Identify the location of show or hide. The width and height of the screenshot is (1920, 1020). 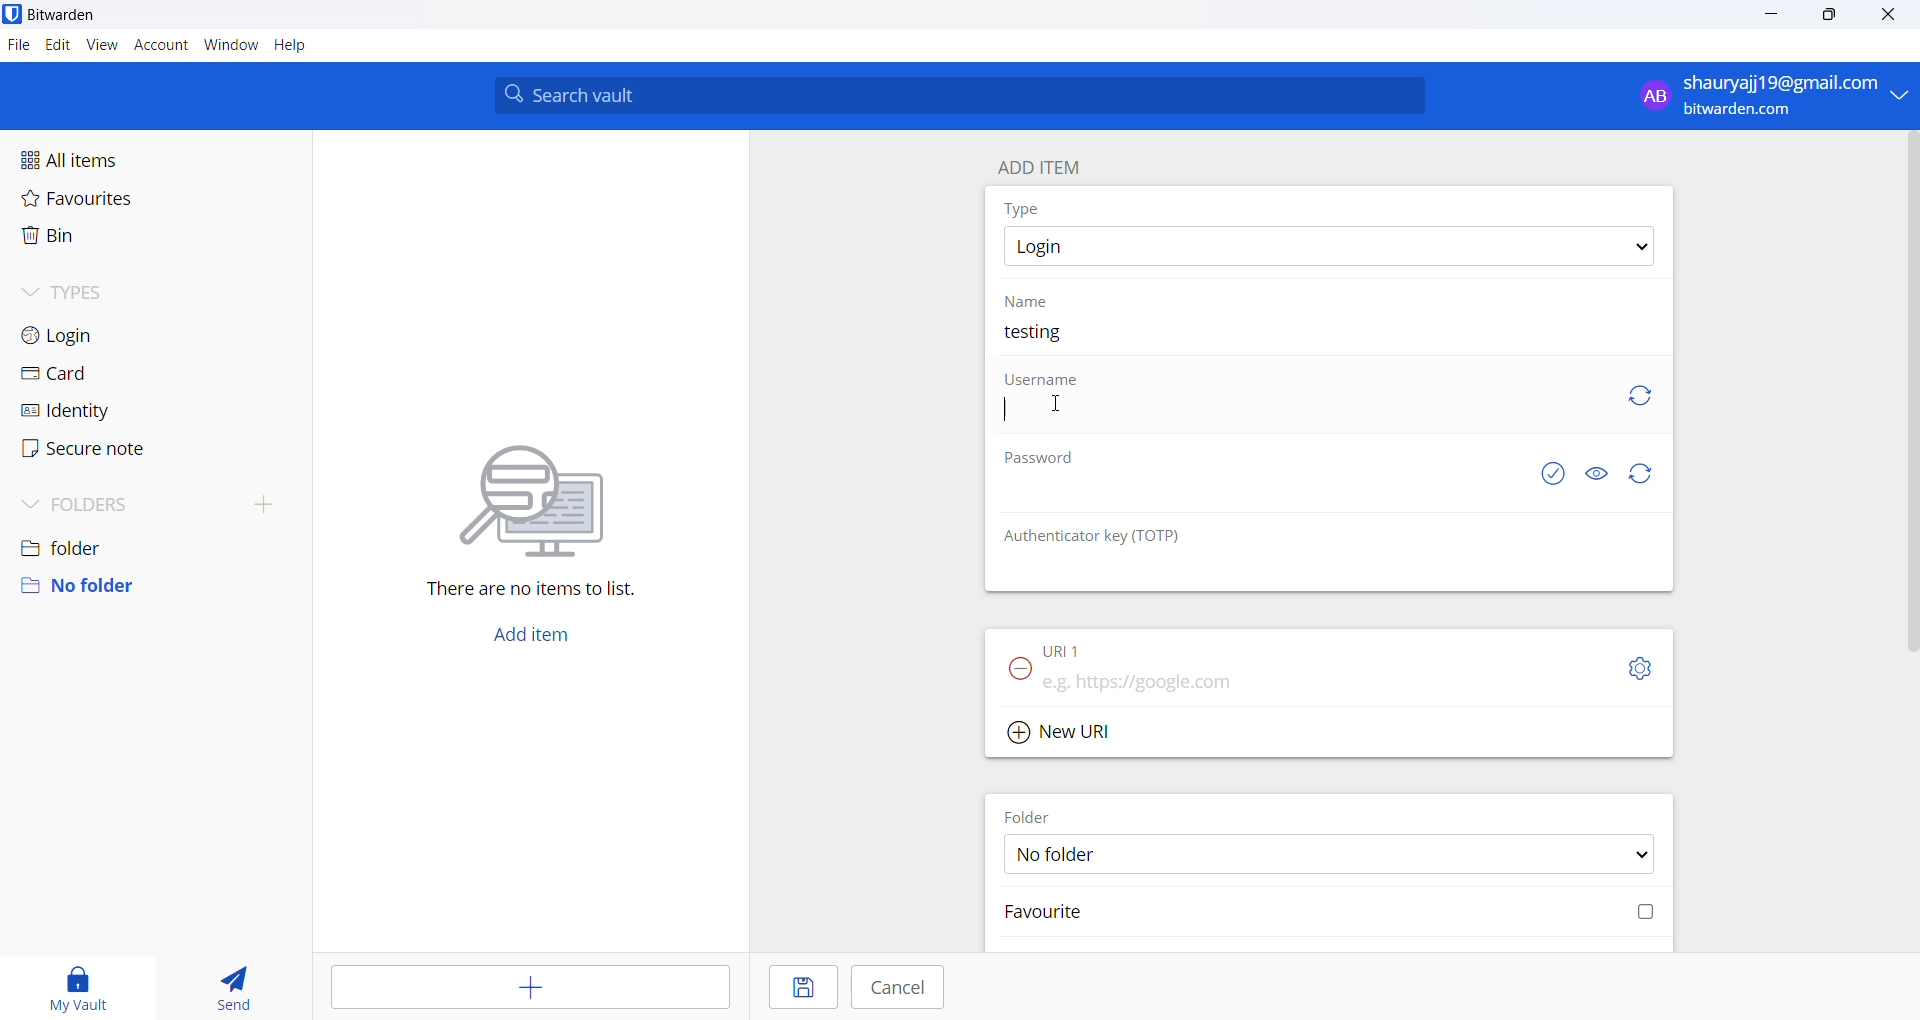
(1601, 470).